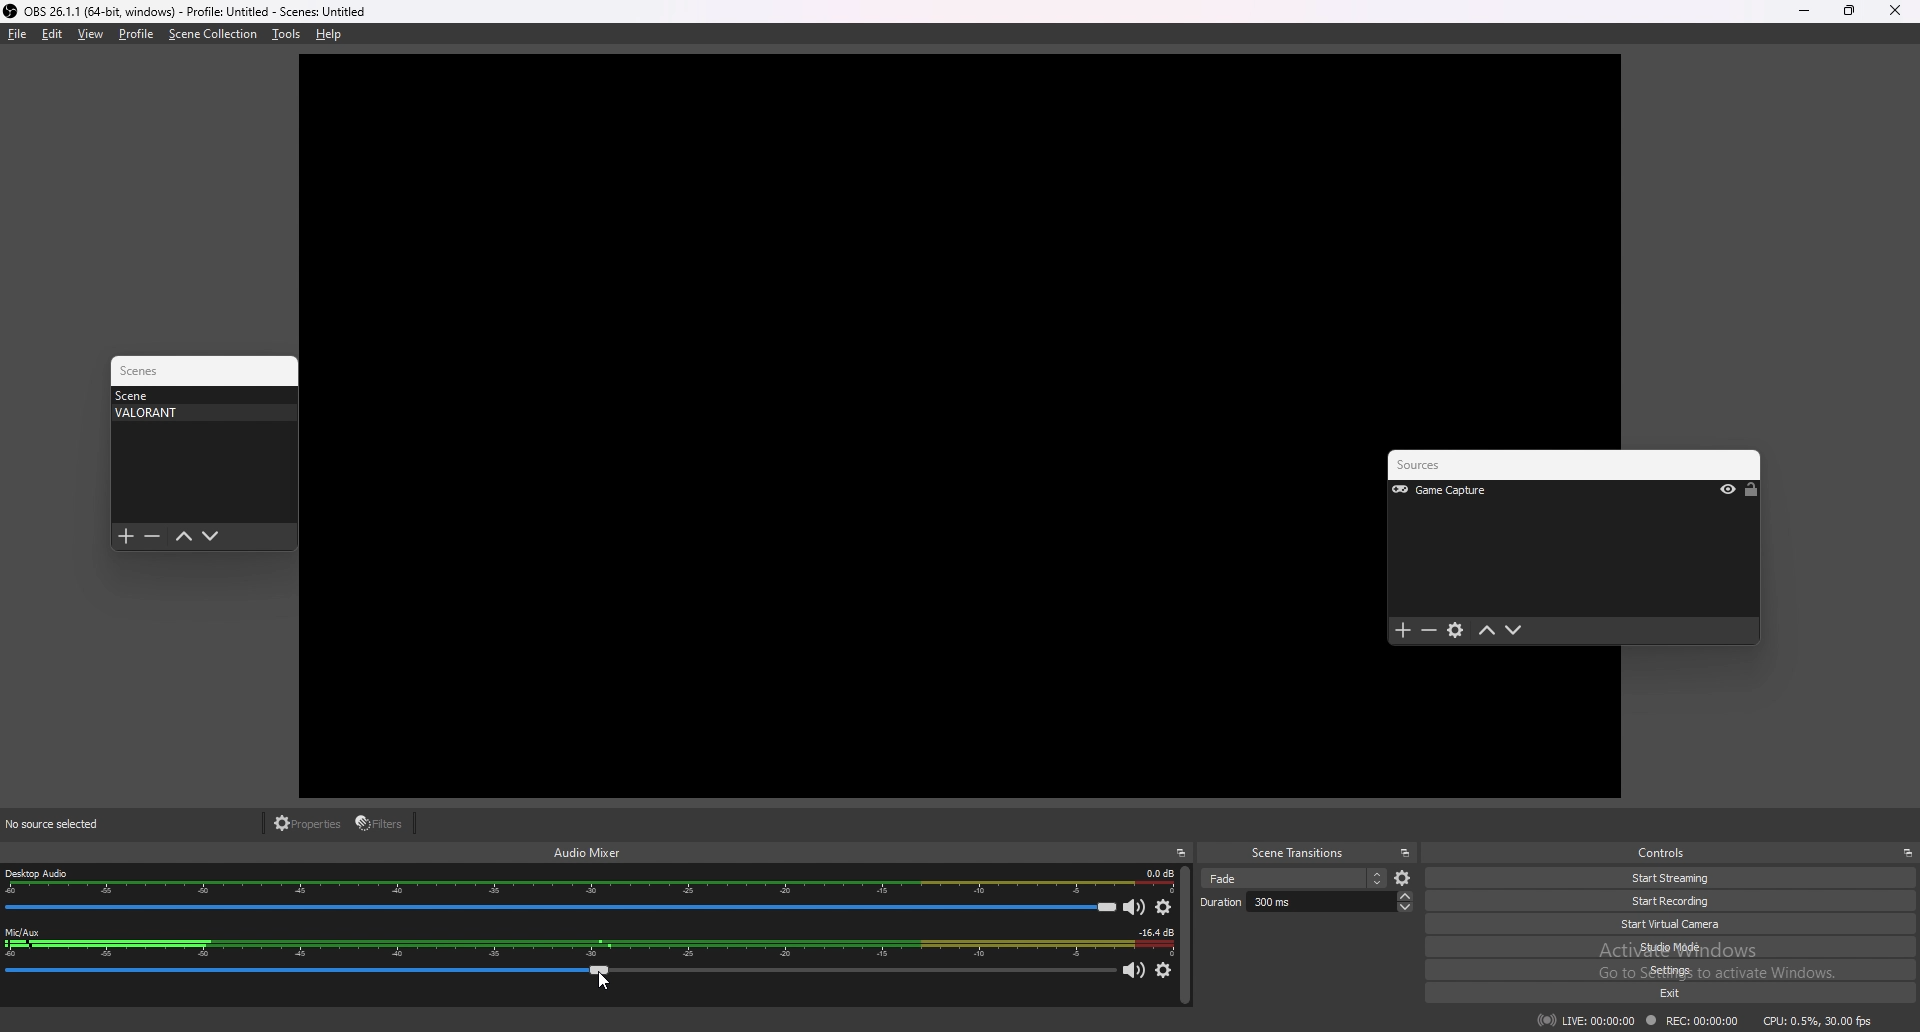 This screenshot has width=1920, height=1032. I want to click on add, so click(1403, 631).